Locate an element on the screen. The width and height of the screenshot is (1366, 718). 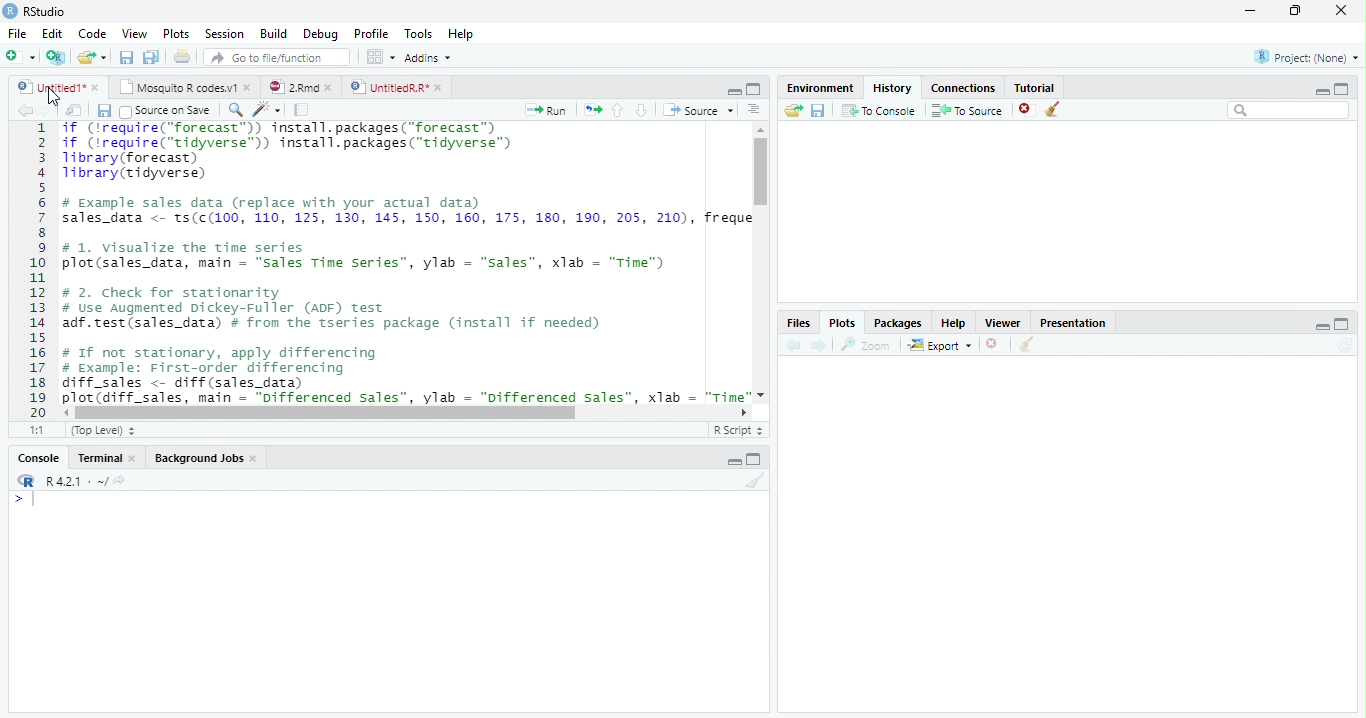
Code is located at coordinates (94, 33).